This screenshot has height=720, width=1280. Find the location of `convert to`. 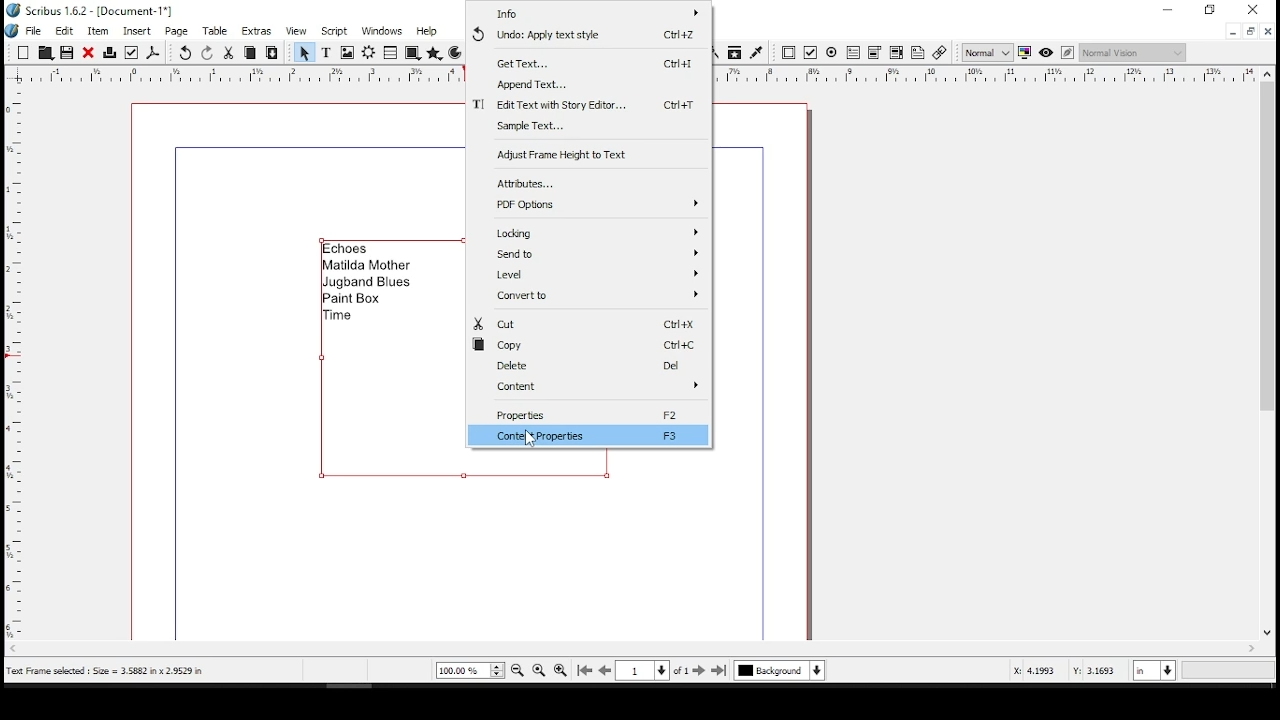

convert to is located at coordinates (589, 296).